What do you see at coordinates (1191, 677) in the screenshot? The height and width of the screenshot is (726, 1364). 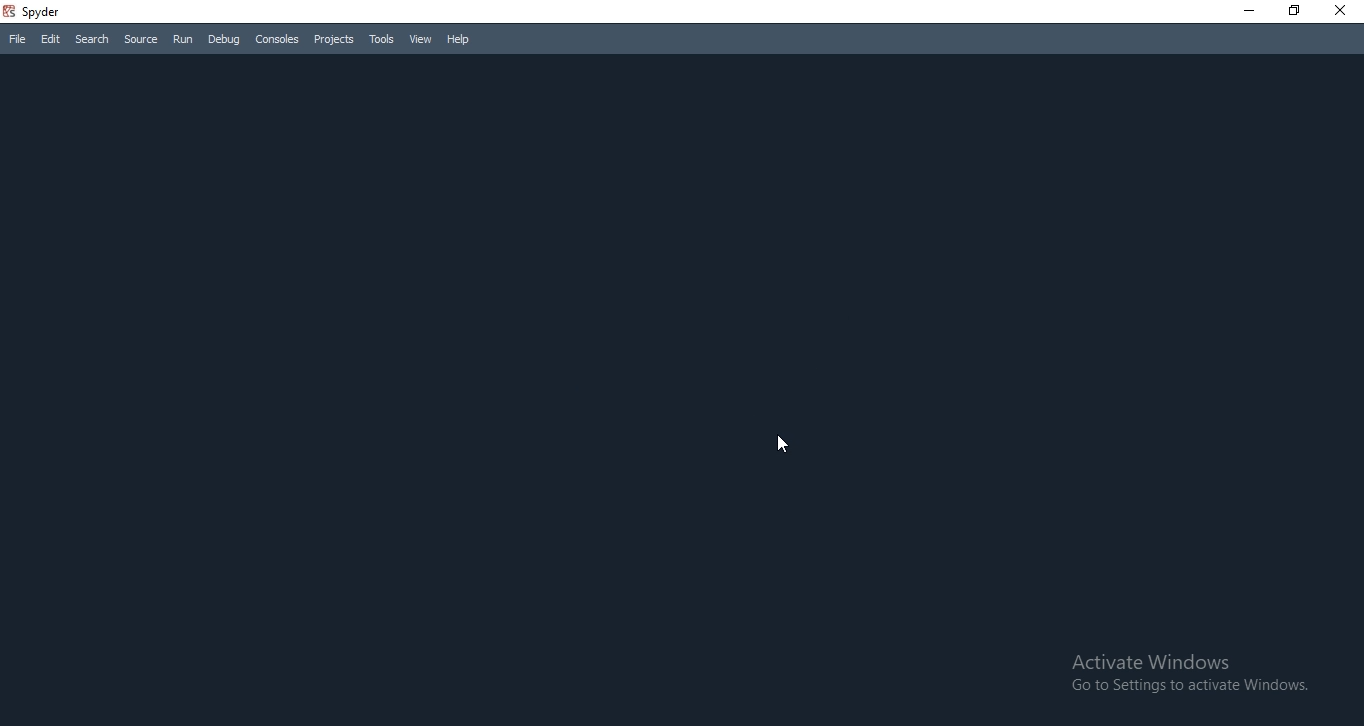 I see `Activate Windows
Go to Settings to activate Windows.` at bounding box center [1191, 677].